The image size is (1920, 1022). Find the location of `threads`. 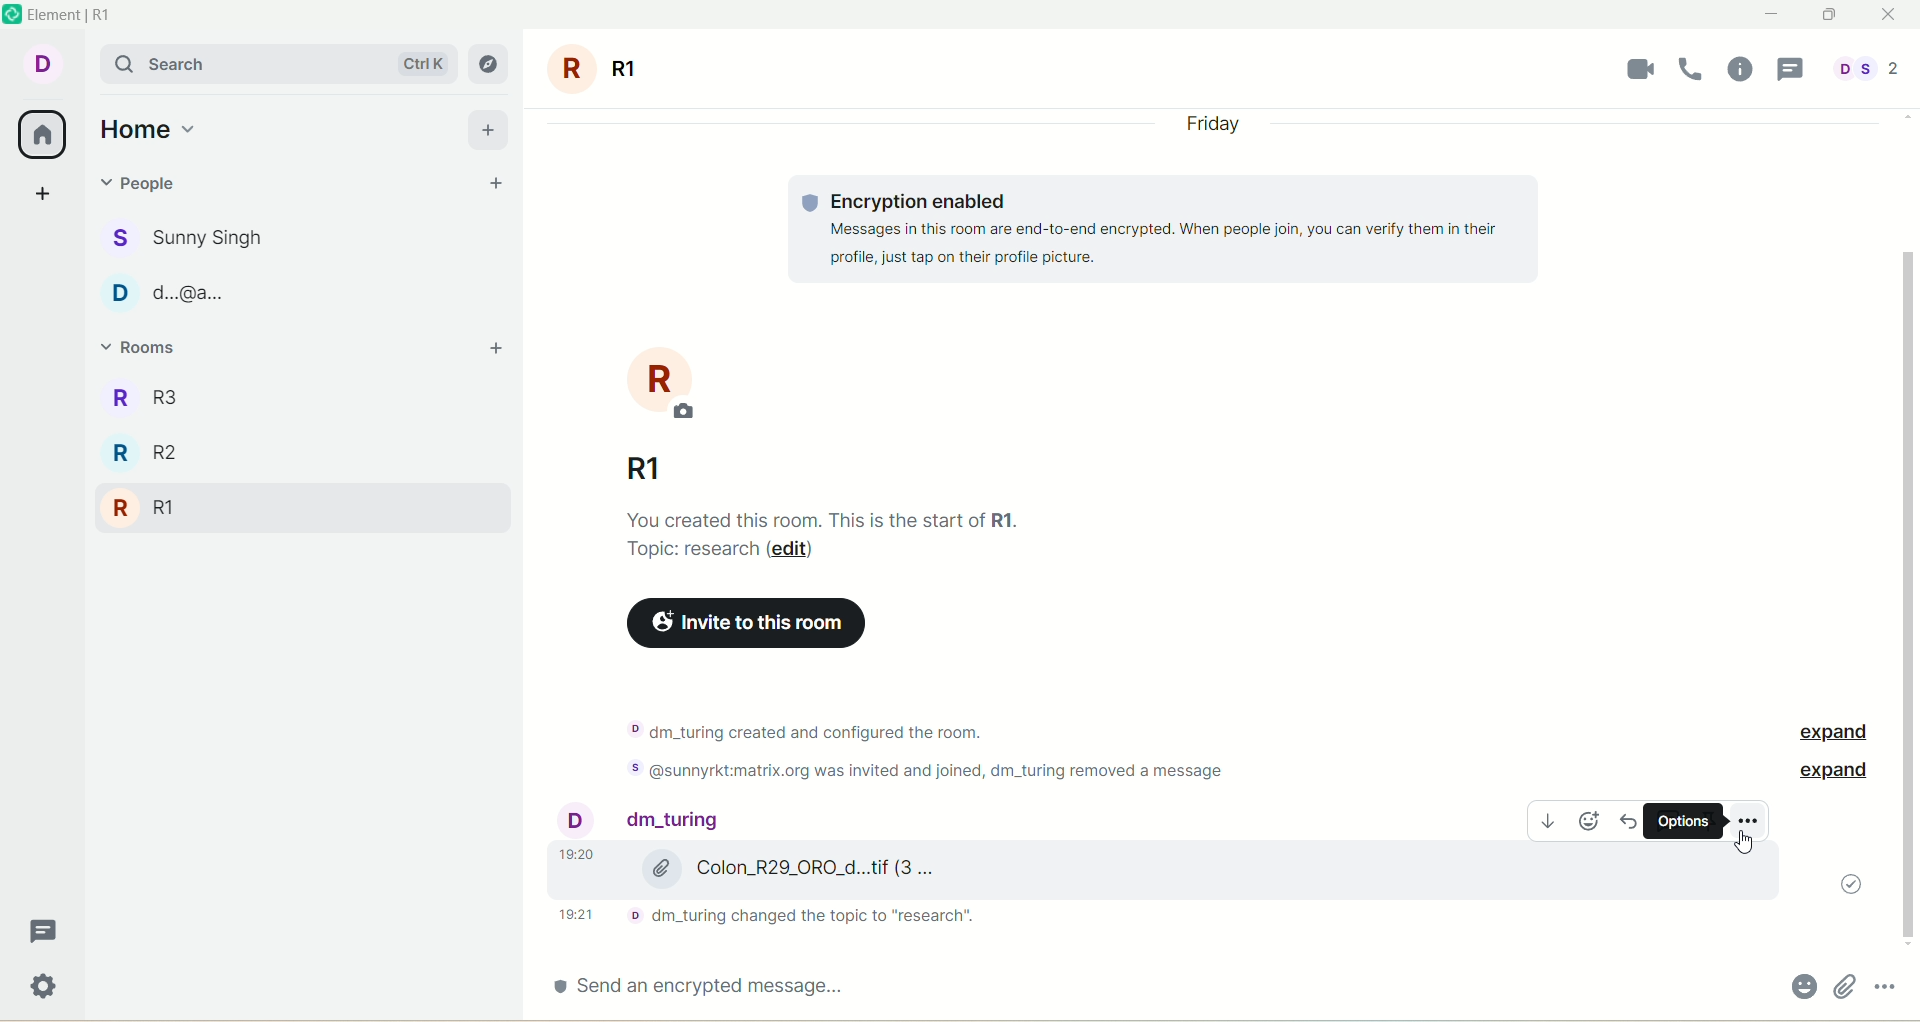

threads is located at coordinates (1791, 71).